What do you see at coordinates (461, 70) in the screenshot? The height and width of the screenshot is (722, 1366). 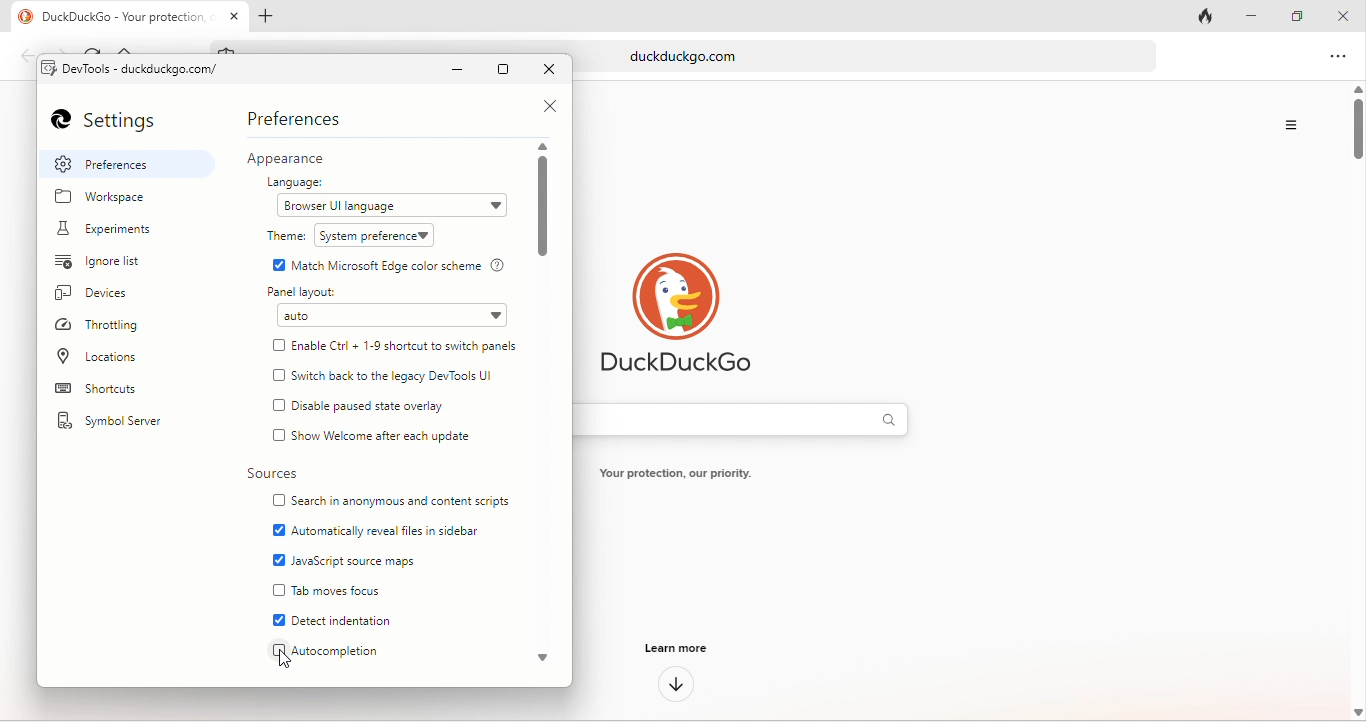 I see `minimize` at bounding box center [461, 70].